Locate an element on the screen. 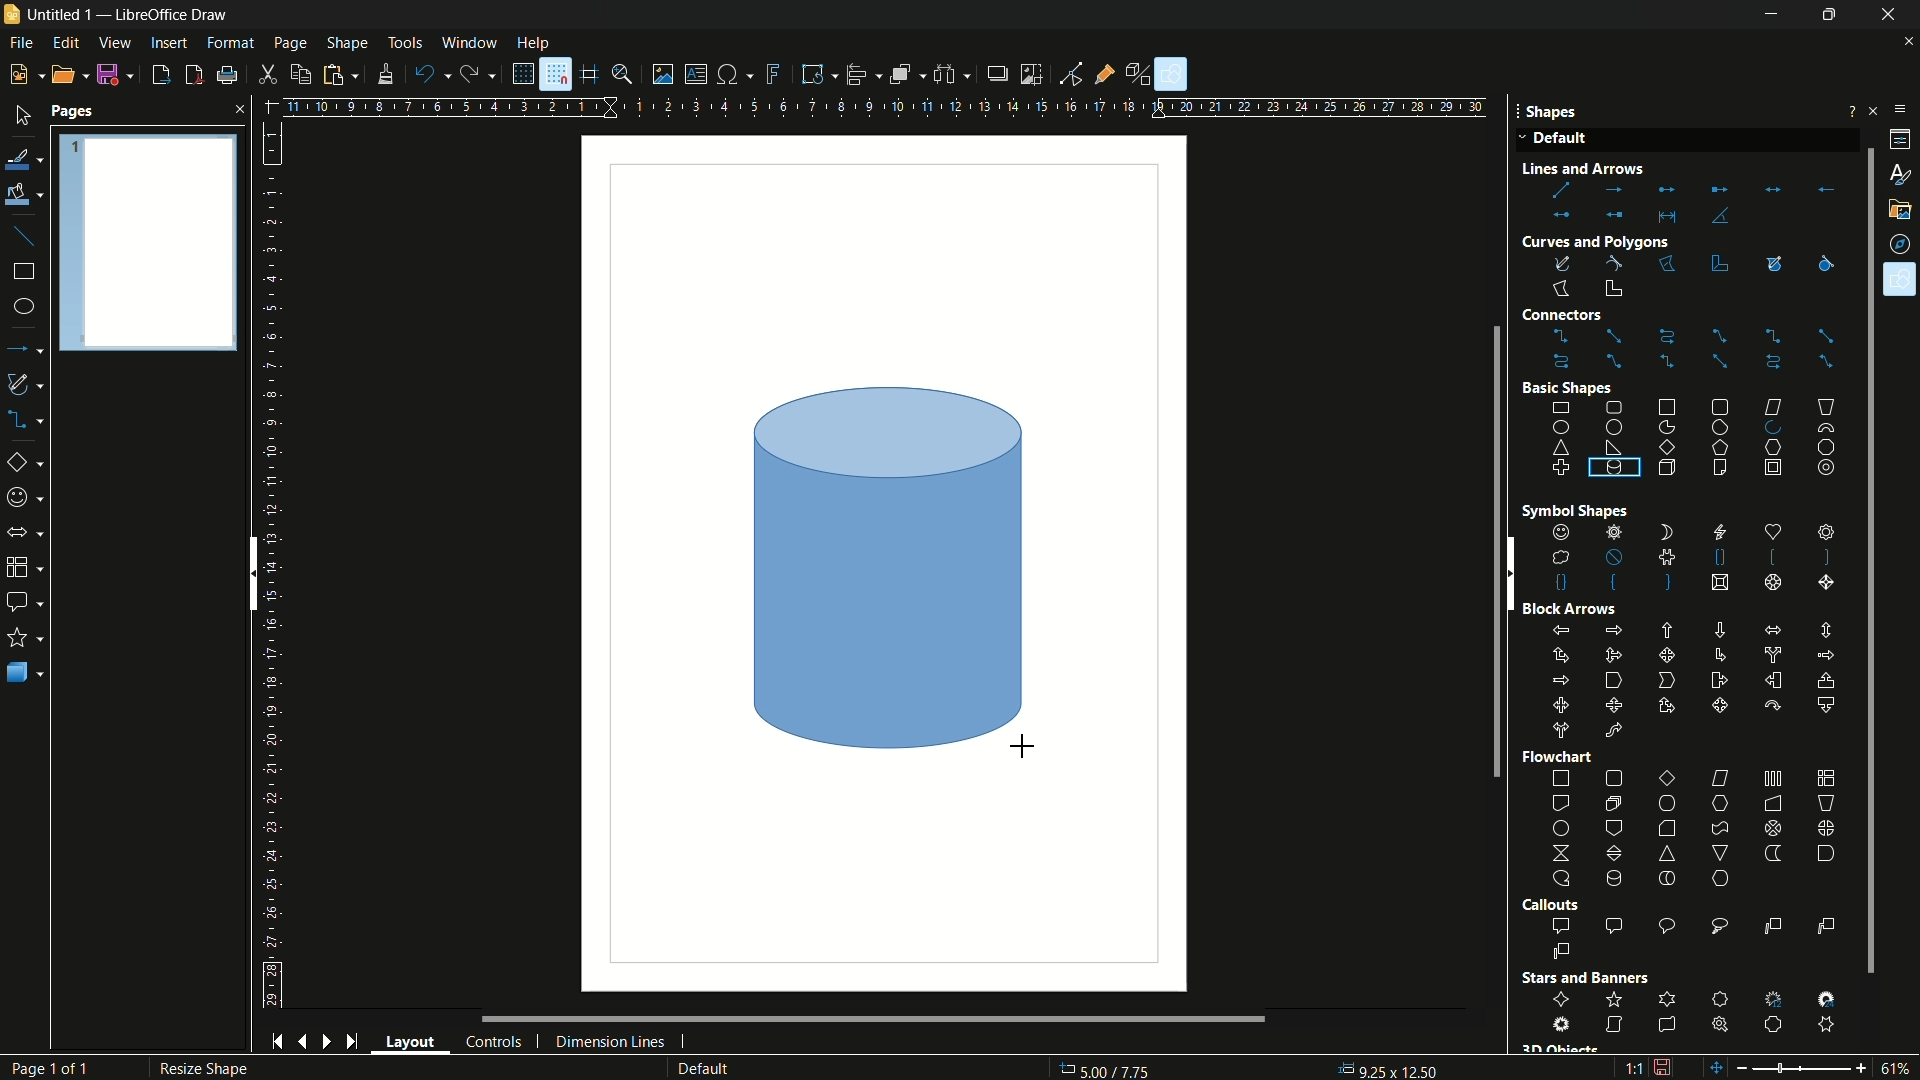 This screenshot has height=1080, width=1920. scroll bar is located at coordinates (836, 1019).